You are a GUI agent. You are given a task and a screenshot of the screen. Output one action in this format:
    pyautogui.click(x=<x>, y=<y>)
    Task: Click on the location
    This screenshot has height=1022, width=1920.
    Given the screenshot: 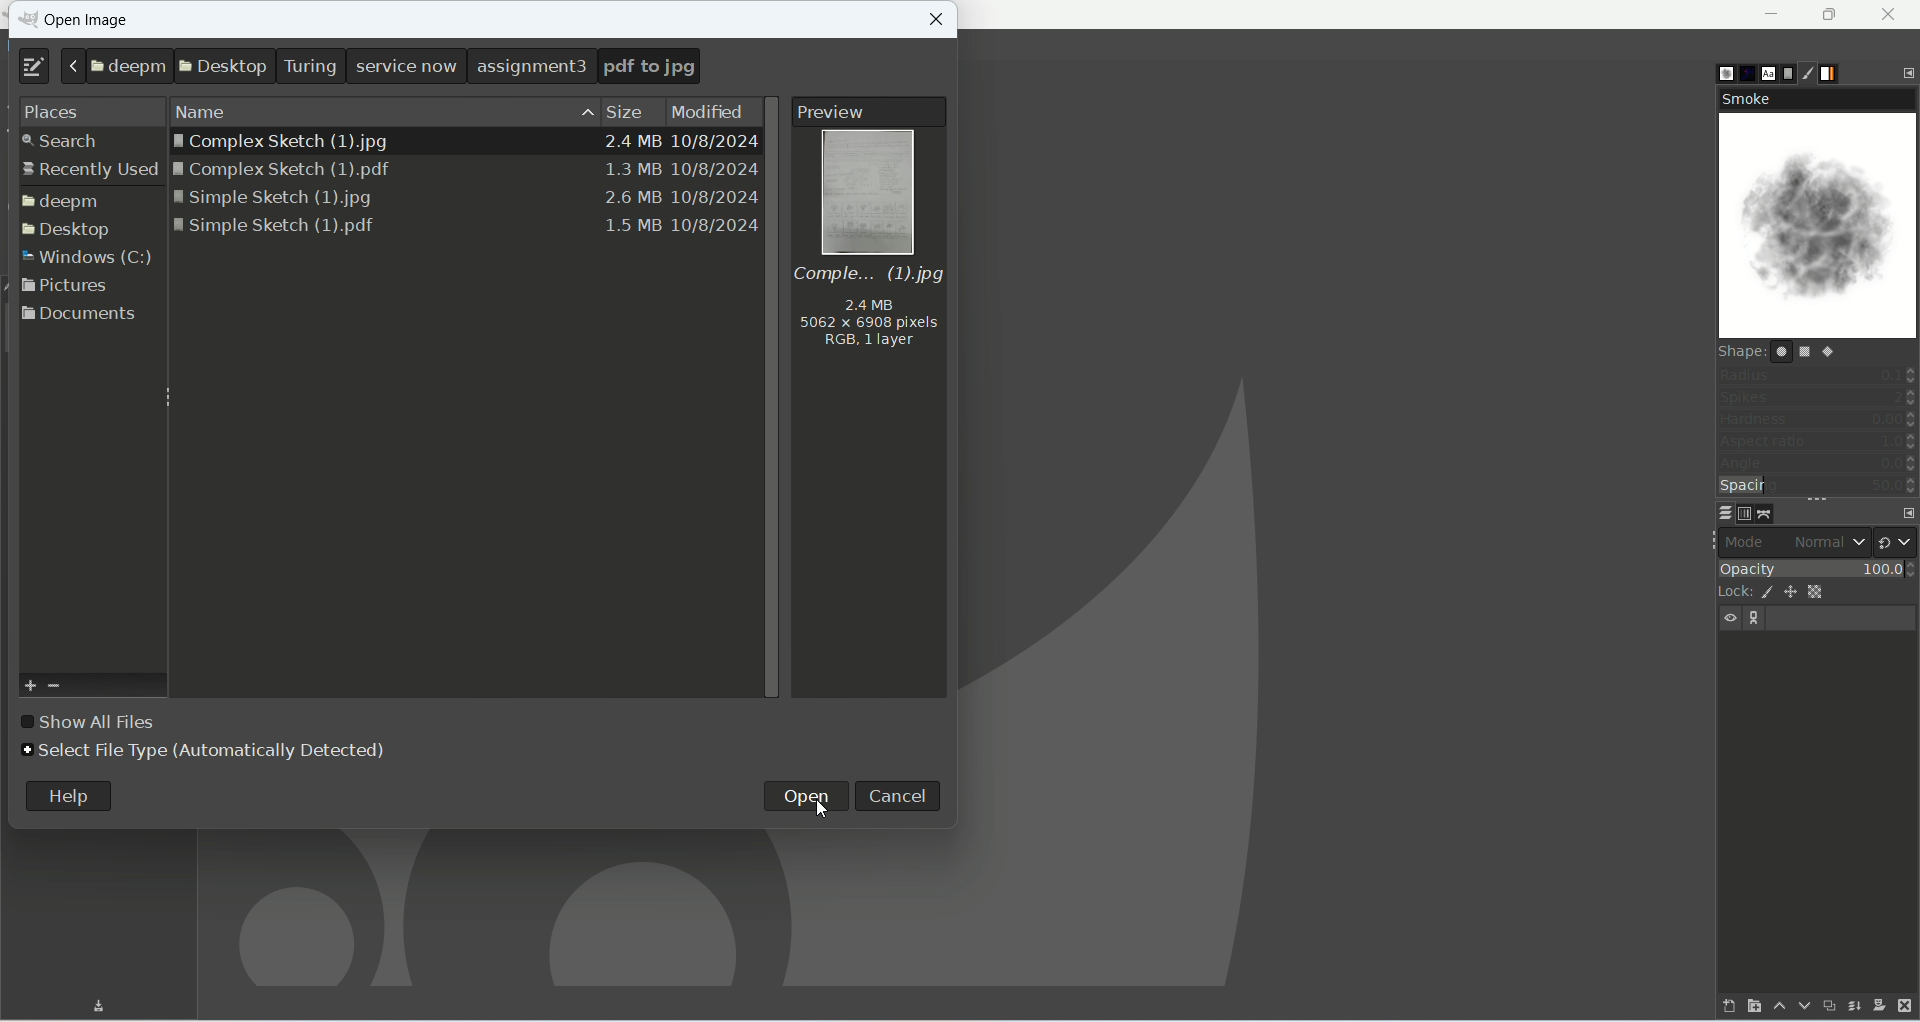 What is the action you would take?
    pyautogui.click(x=329, y=67)
    